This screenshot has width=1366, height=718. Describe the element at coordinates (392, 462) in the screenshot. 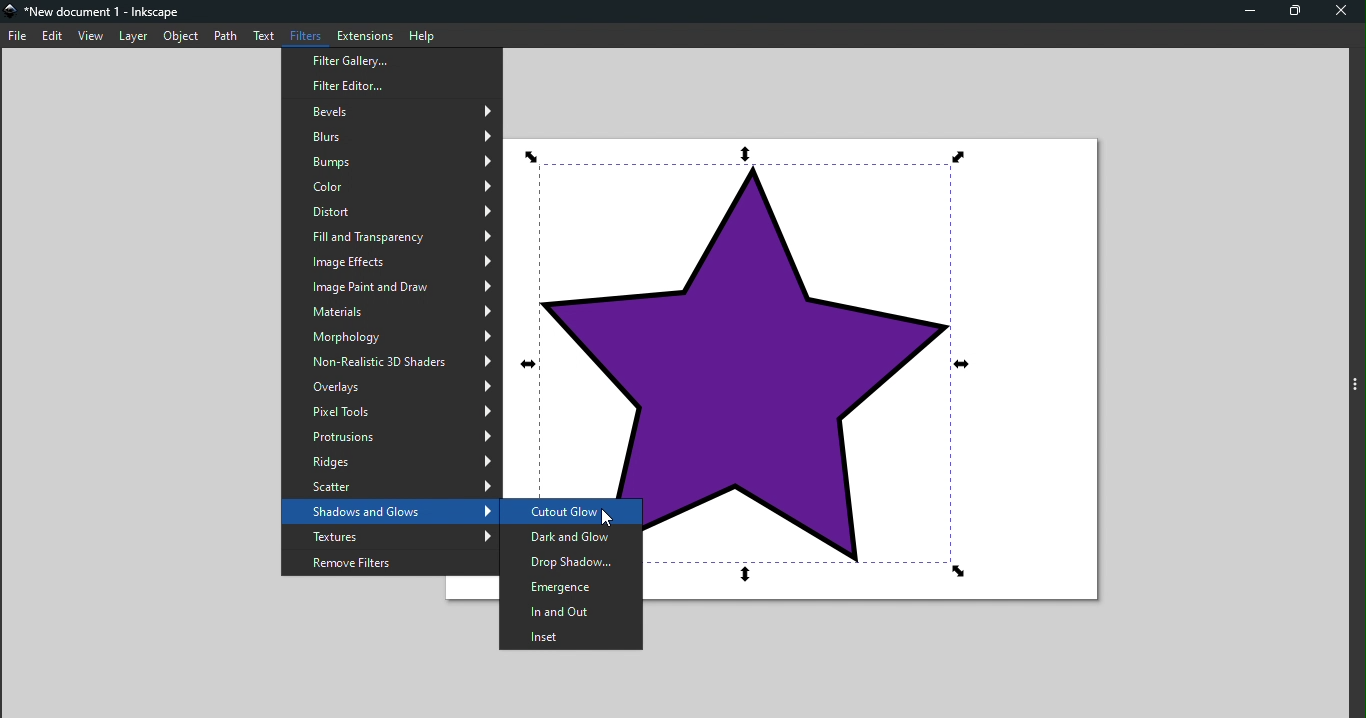

I see `Ridges` at that location.